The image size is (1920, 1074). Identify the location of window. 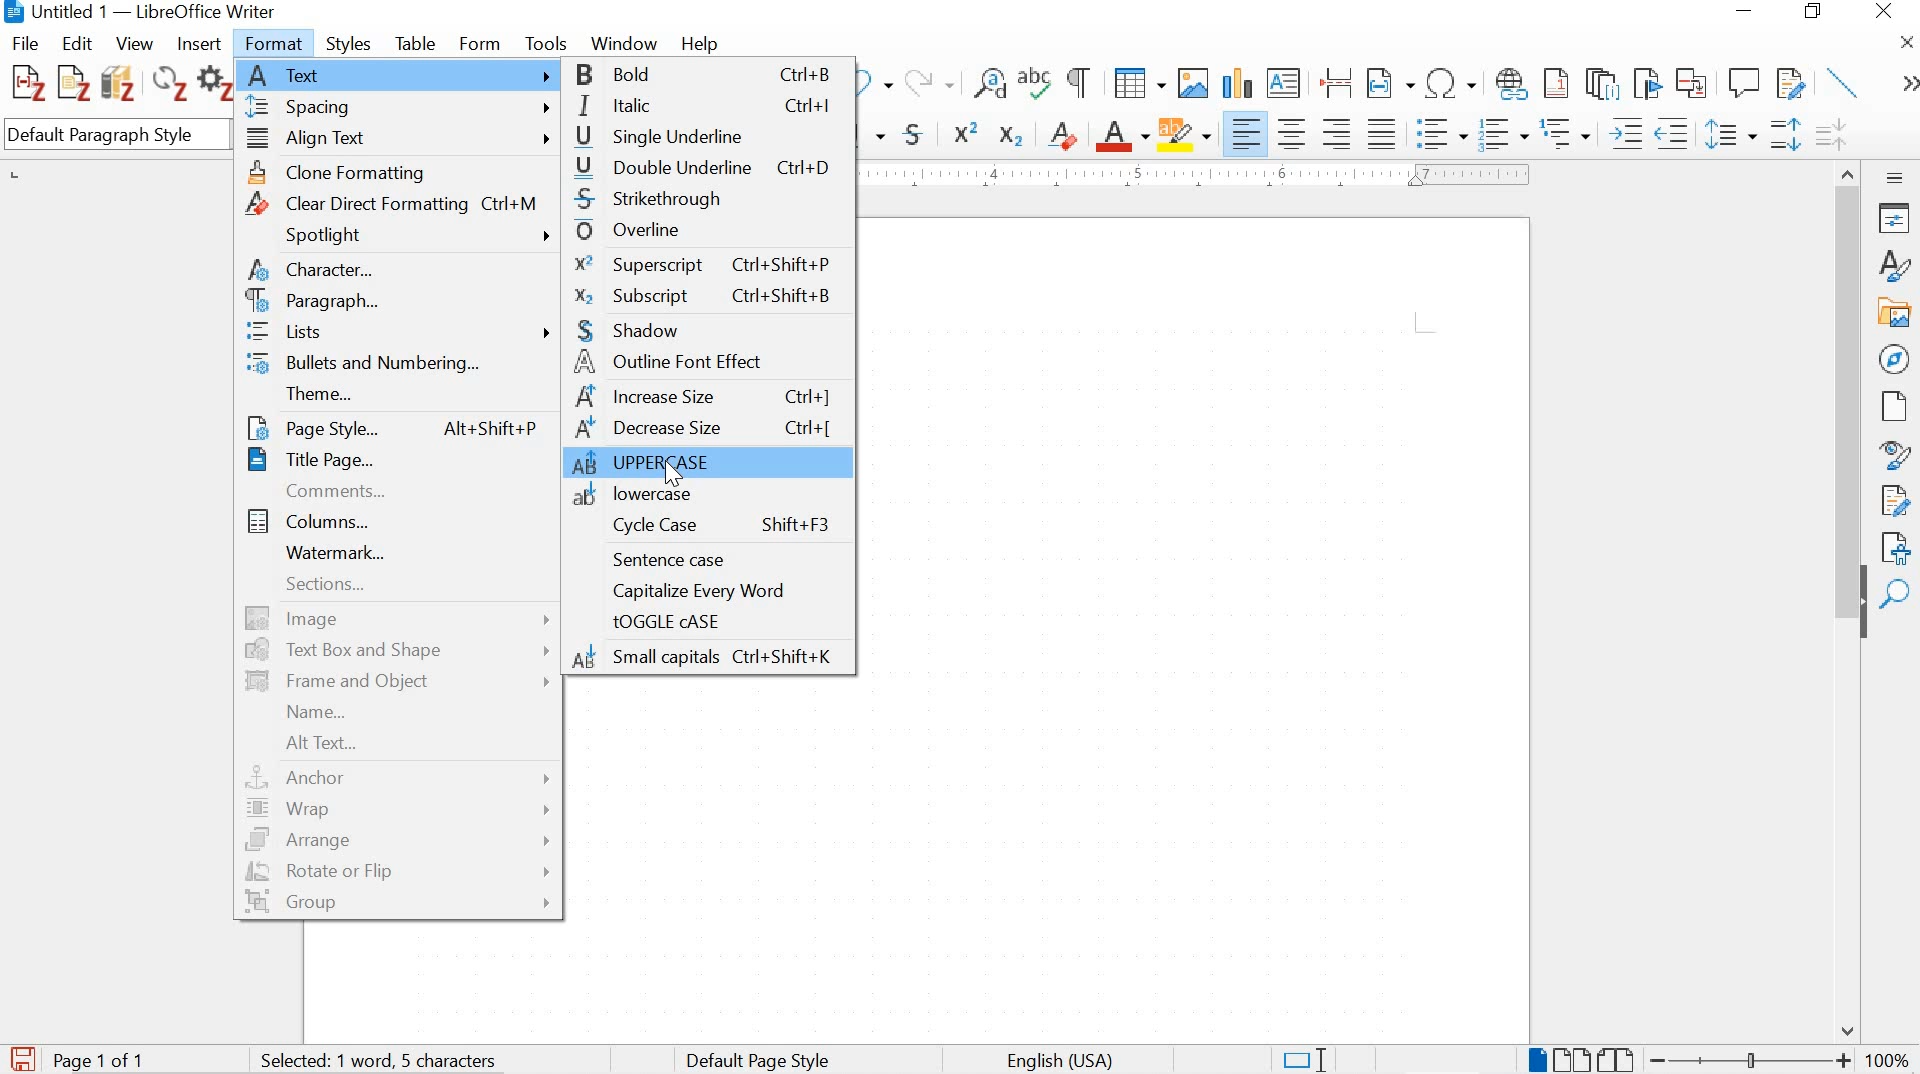
(623, 44).